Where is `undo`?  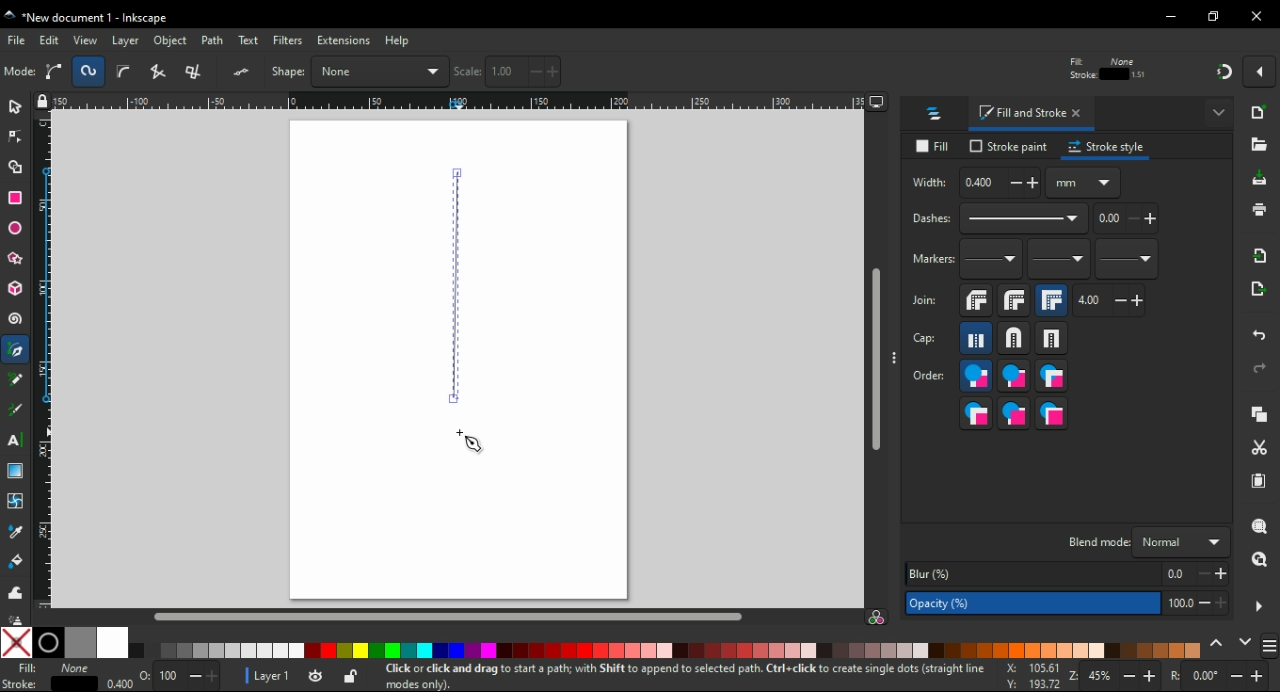
undo is located at coordinates (1261, 332).